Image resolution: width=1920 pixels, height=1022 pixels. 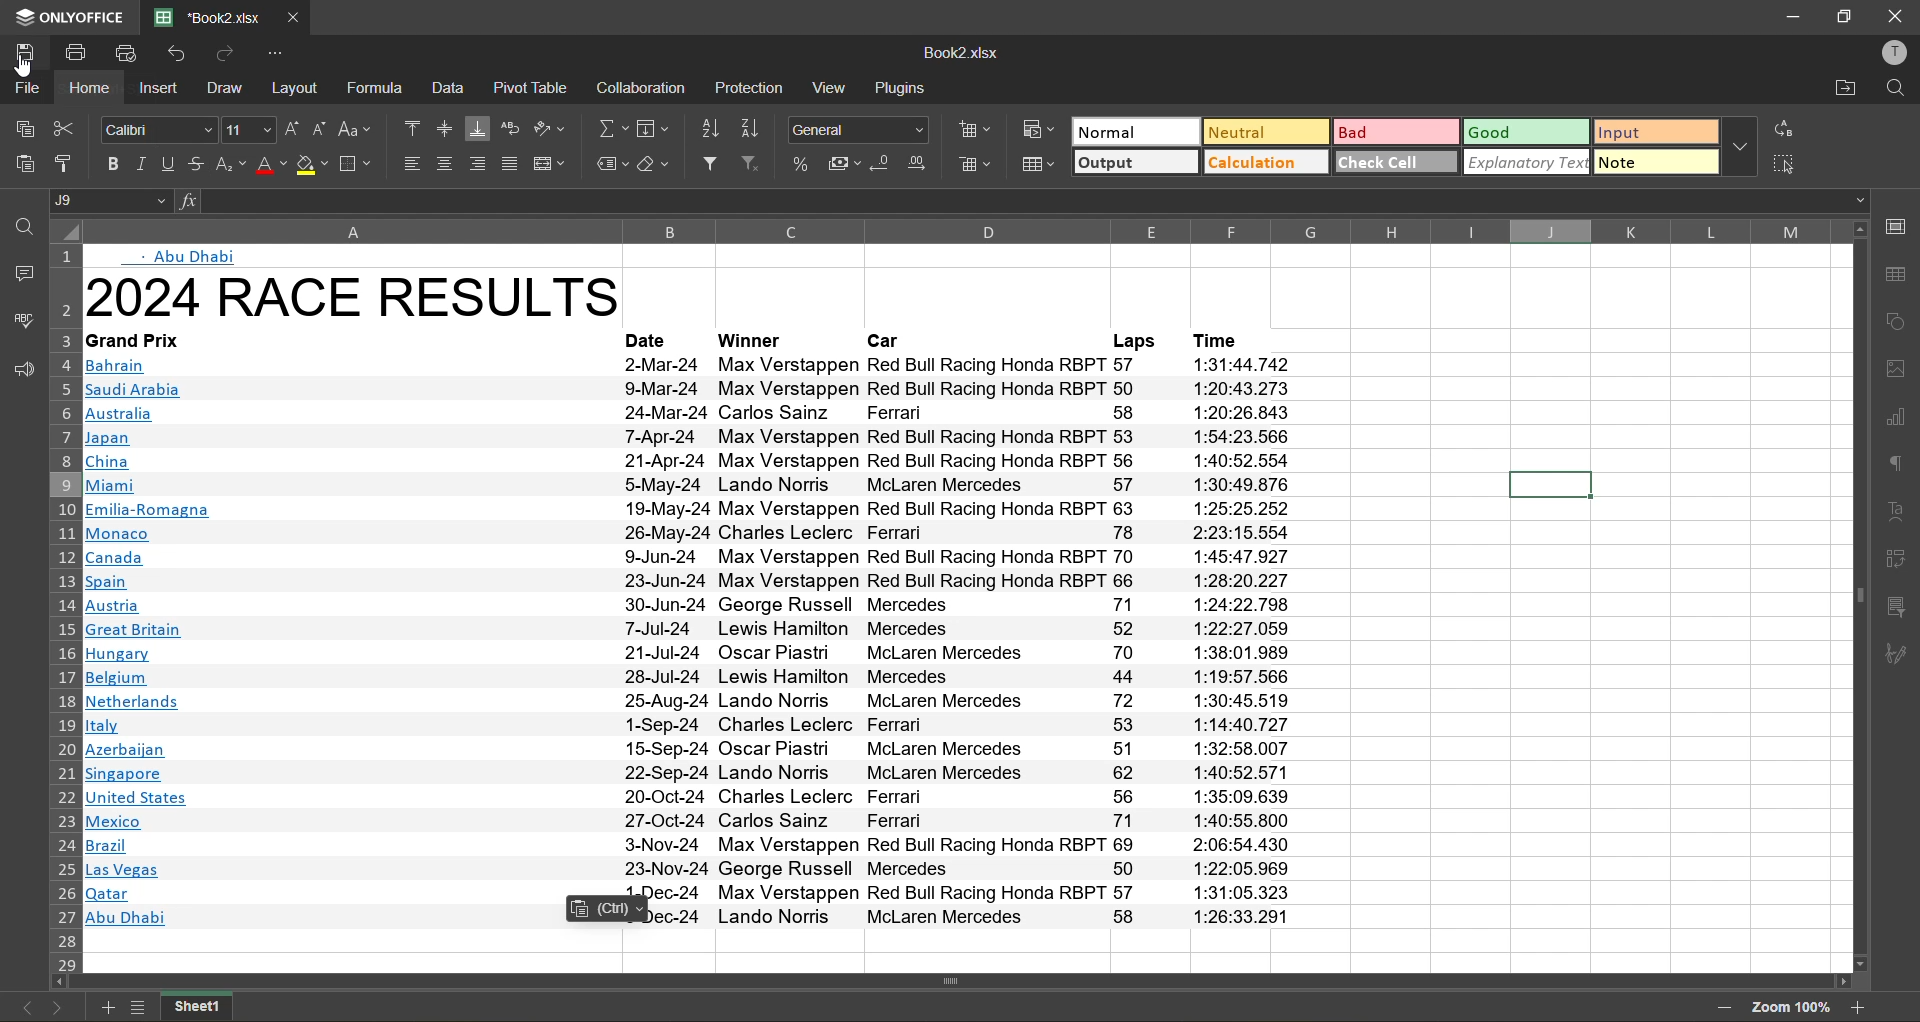 I want to click on laps, so click(x=1140, y=339).